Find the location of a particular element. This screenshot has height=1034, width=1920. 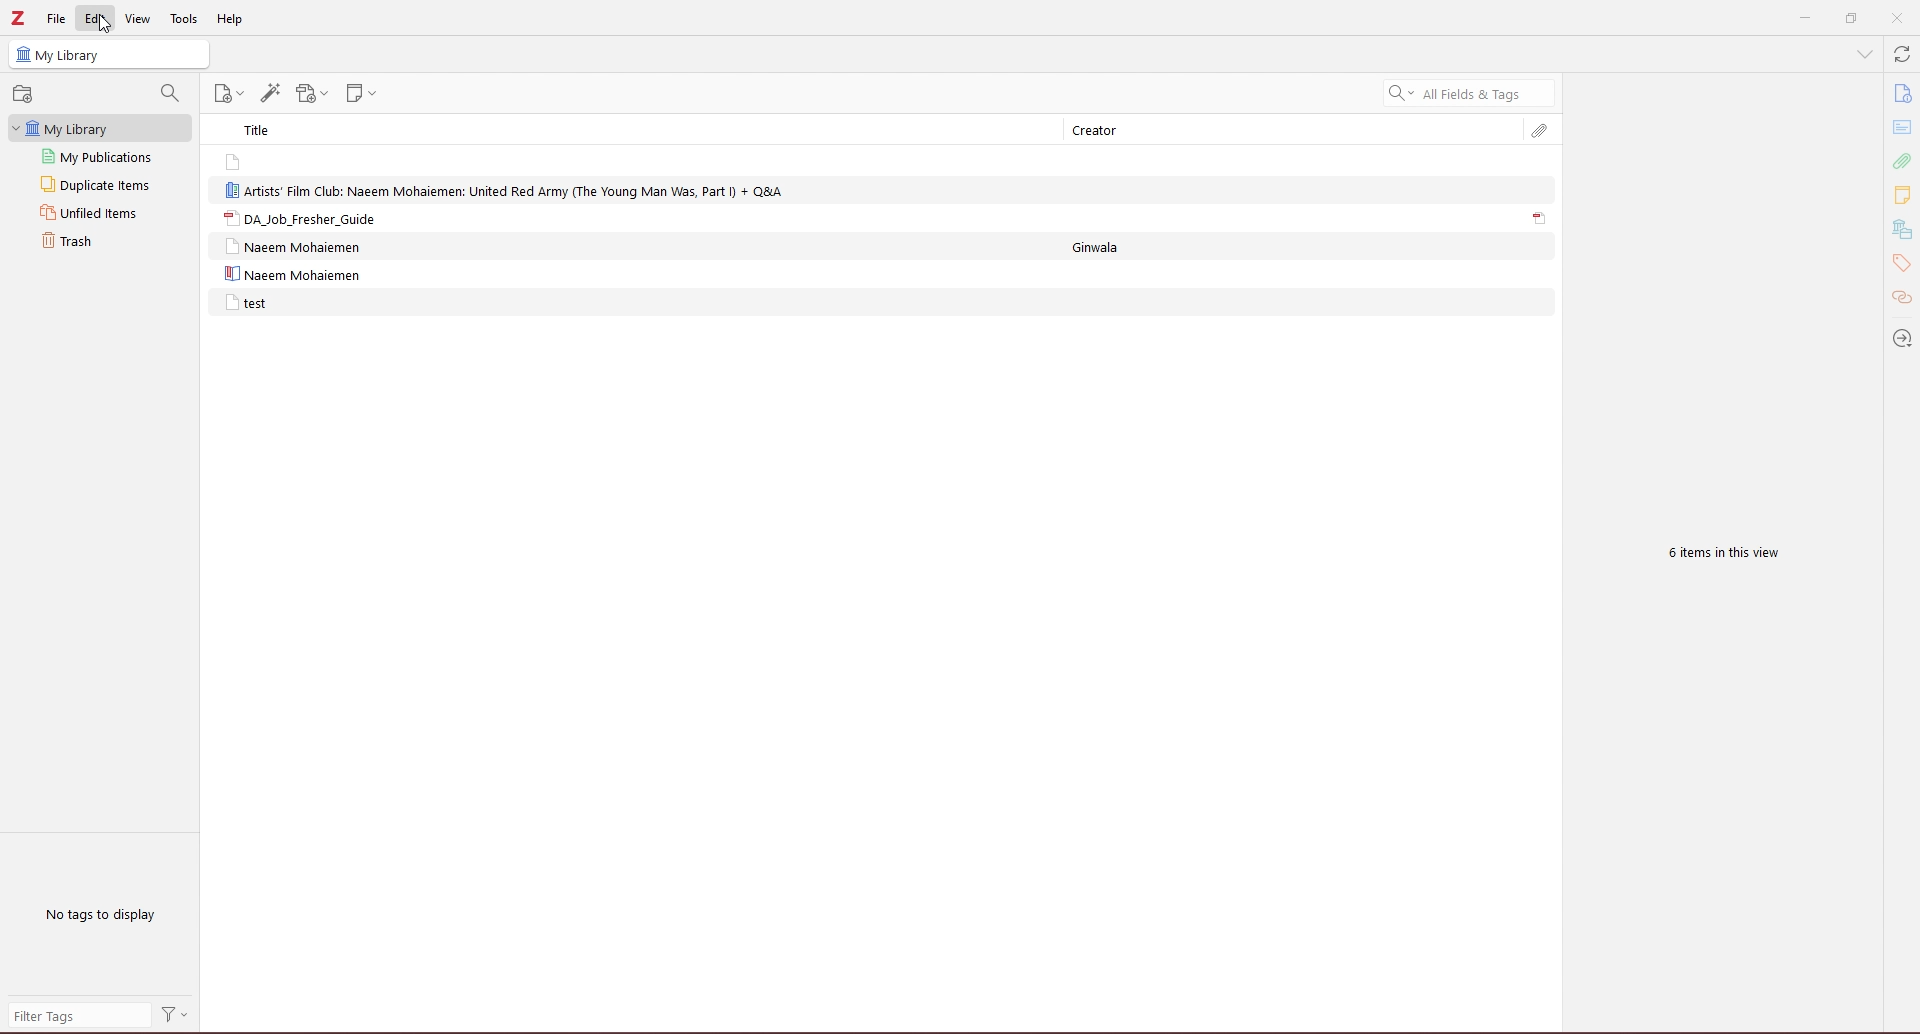

edit is located at coordinates (96, 18).